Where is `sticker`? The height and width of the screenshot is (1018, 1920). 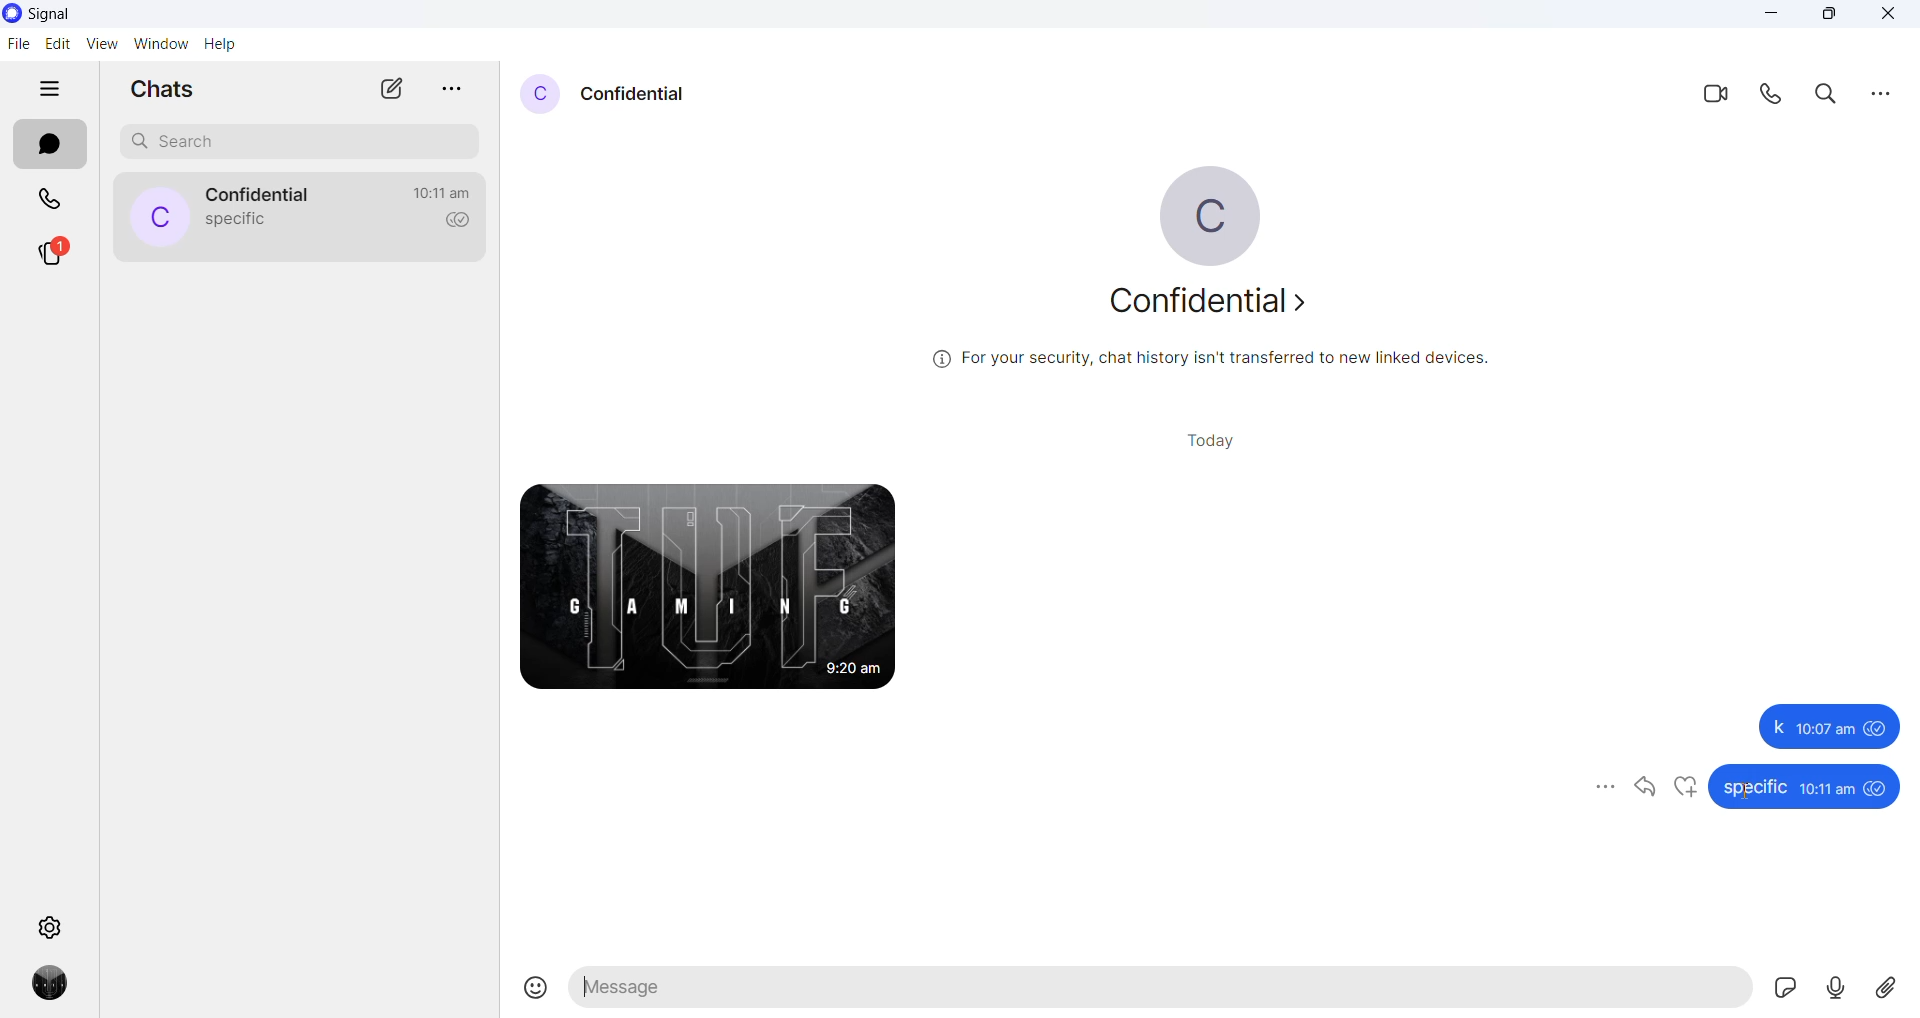 sticker is located at coordinates (1784, 991).